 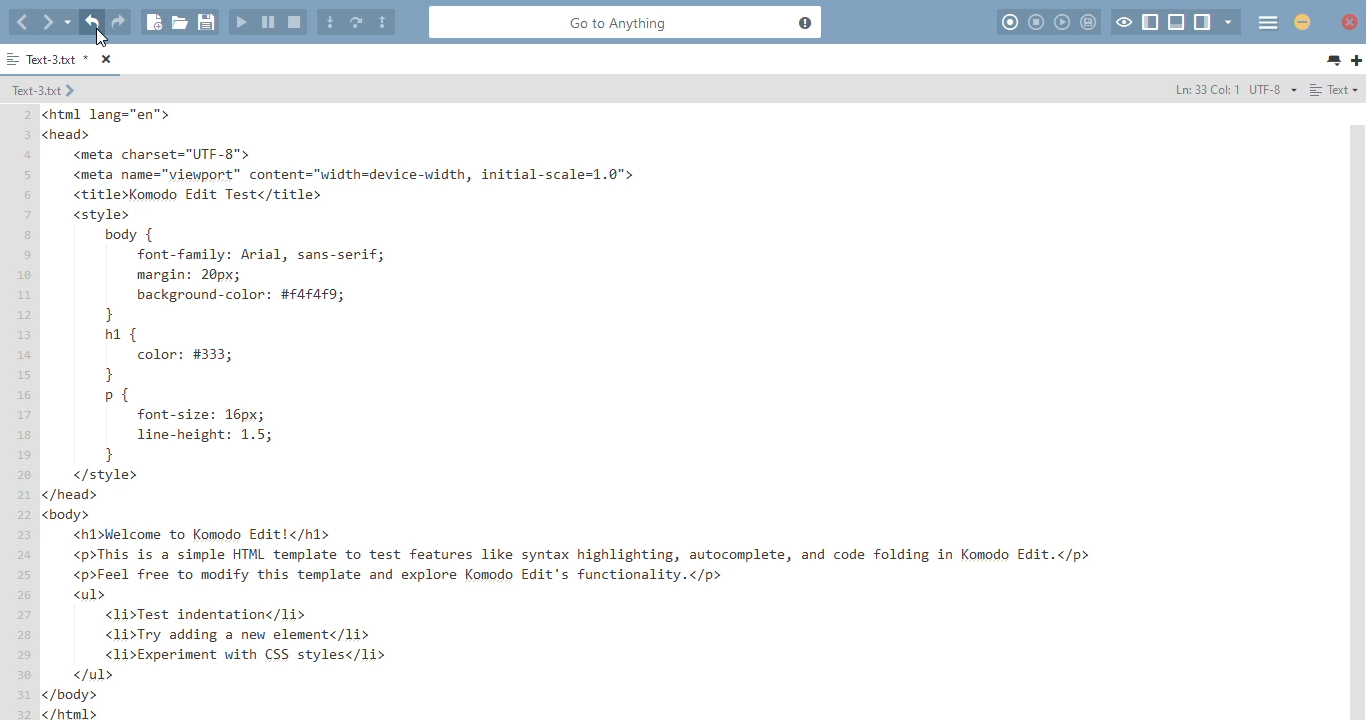 What do you see at coordinates (206, 22) in the screenshot?
I see `save file` at bounding box center [206, 22].